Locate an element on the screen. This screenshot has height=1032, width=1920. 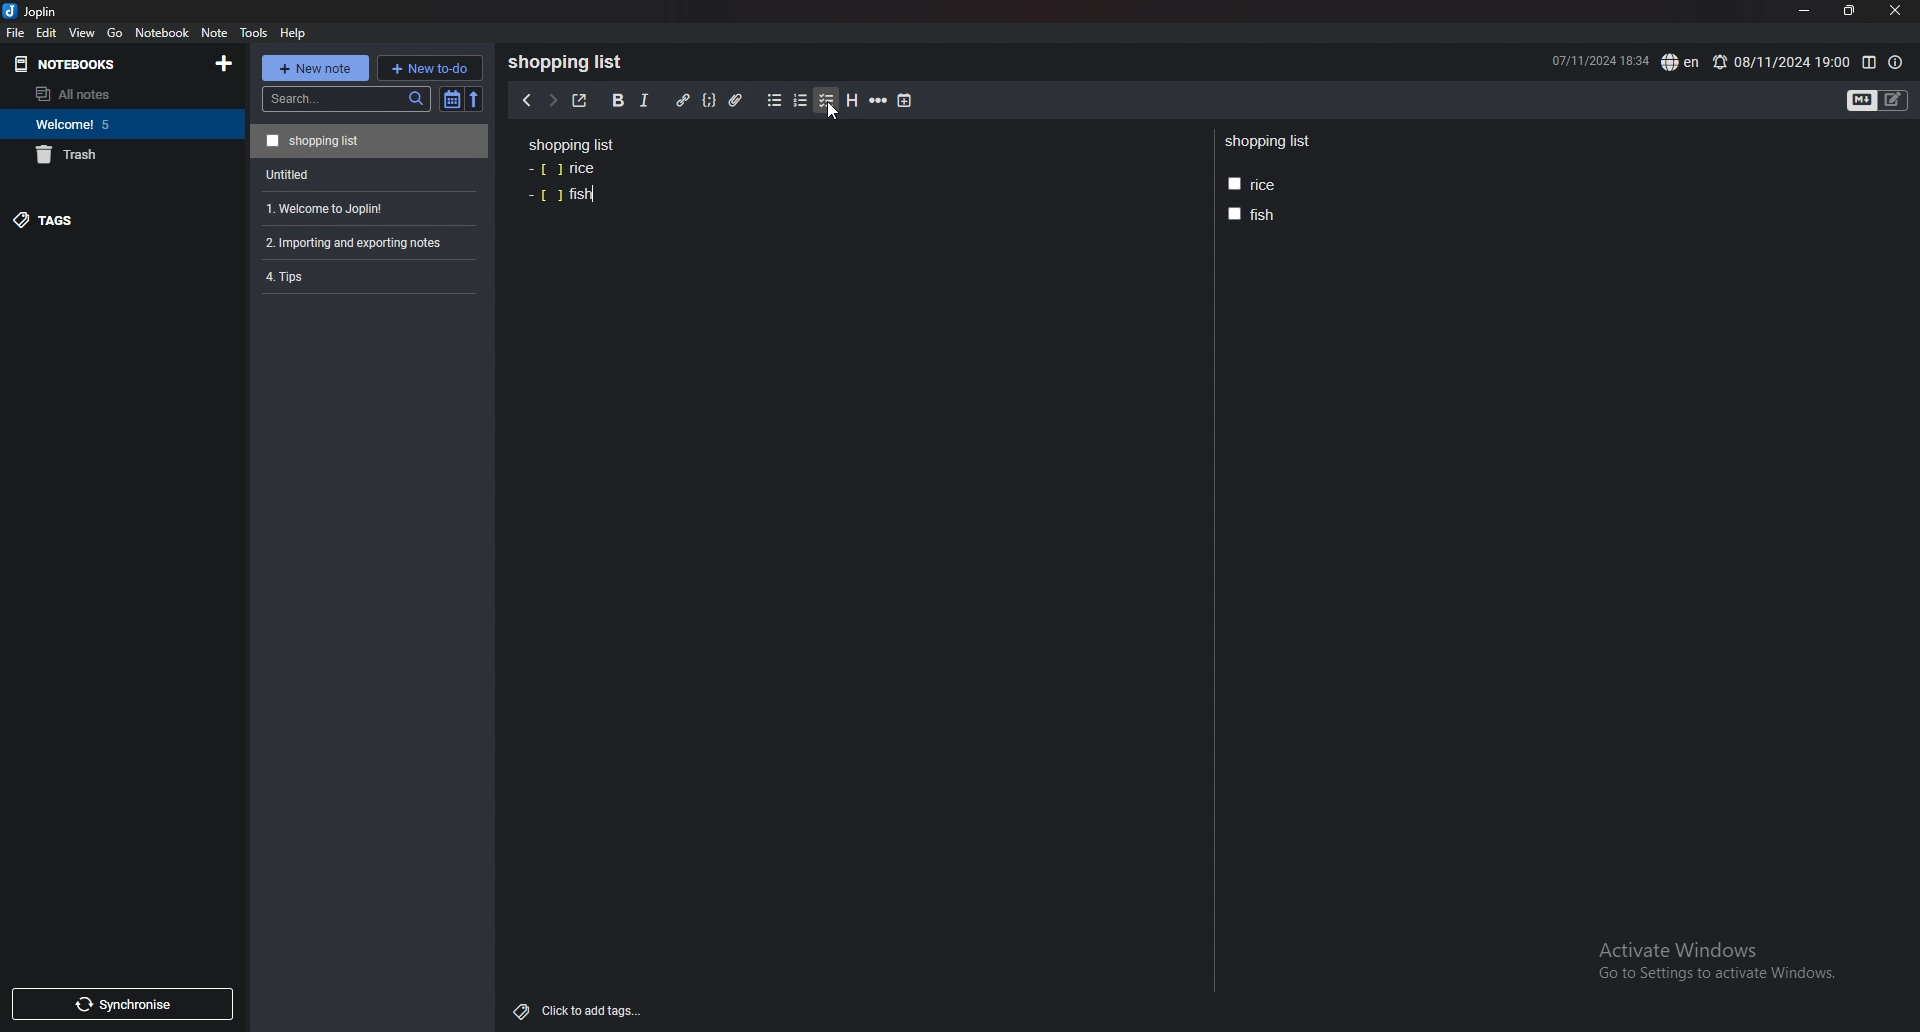
fish is located at coordinates (1250, 214).